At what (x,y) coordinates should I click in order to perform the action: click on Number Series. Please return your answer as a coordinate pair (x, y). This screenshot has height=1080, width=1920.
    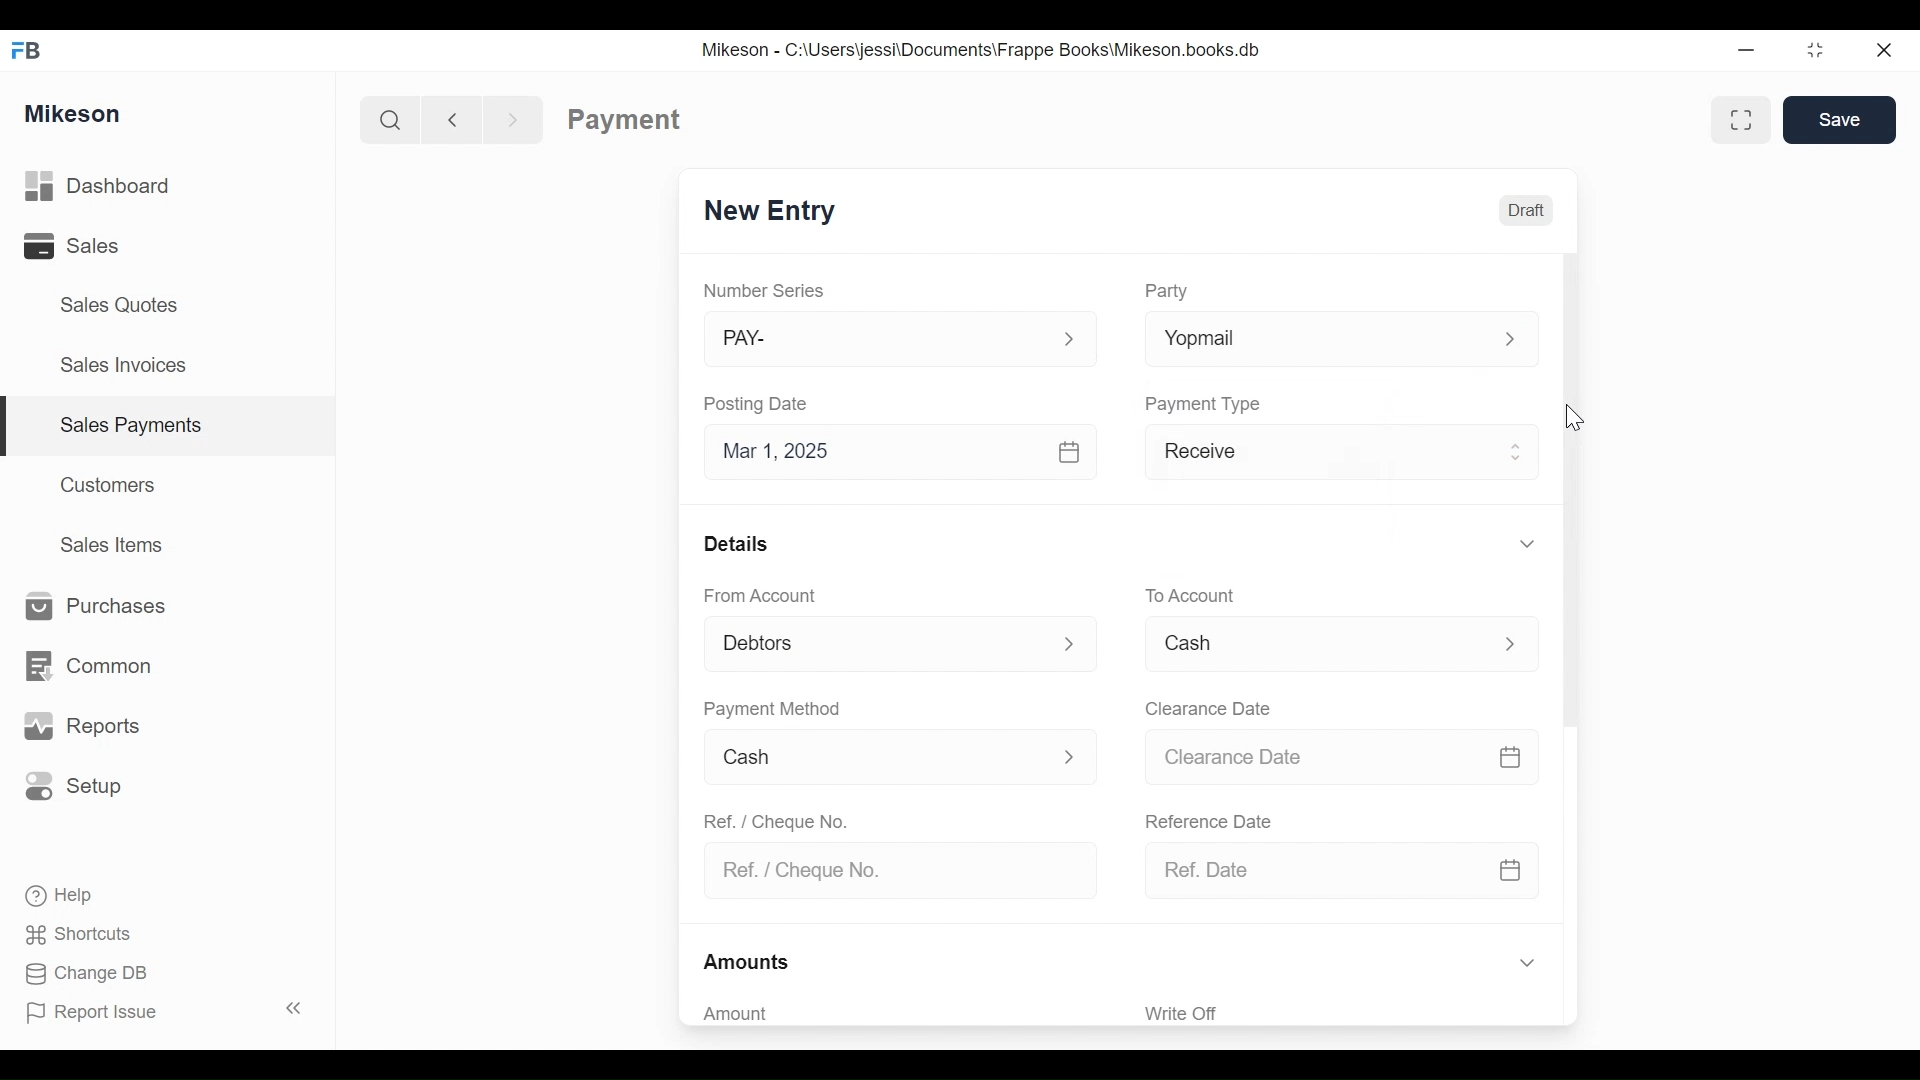
    Looking at the image, I should click on (767, 291).